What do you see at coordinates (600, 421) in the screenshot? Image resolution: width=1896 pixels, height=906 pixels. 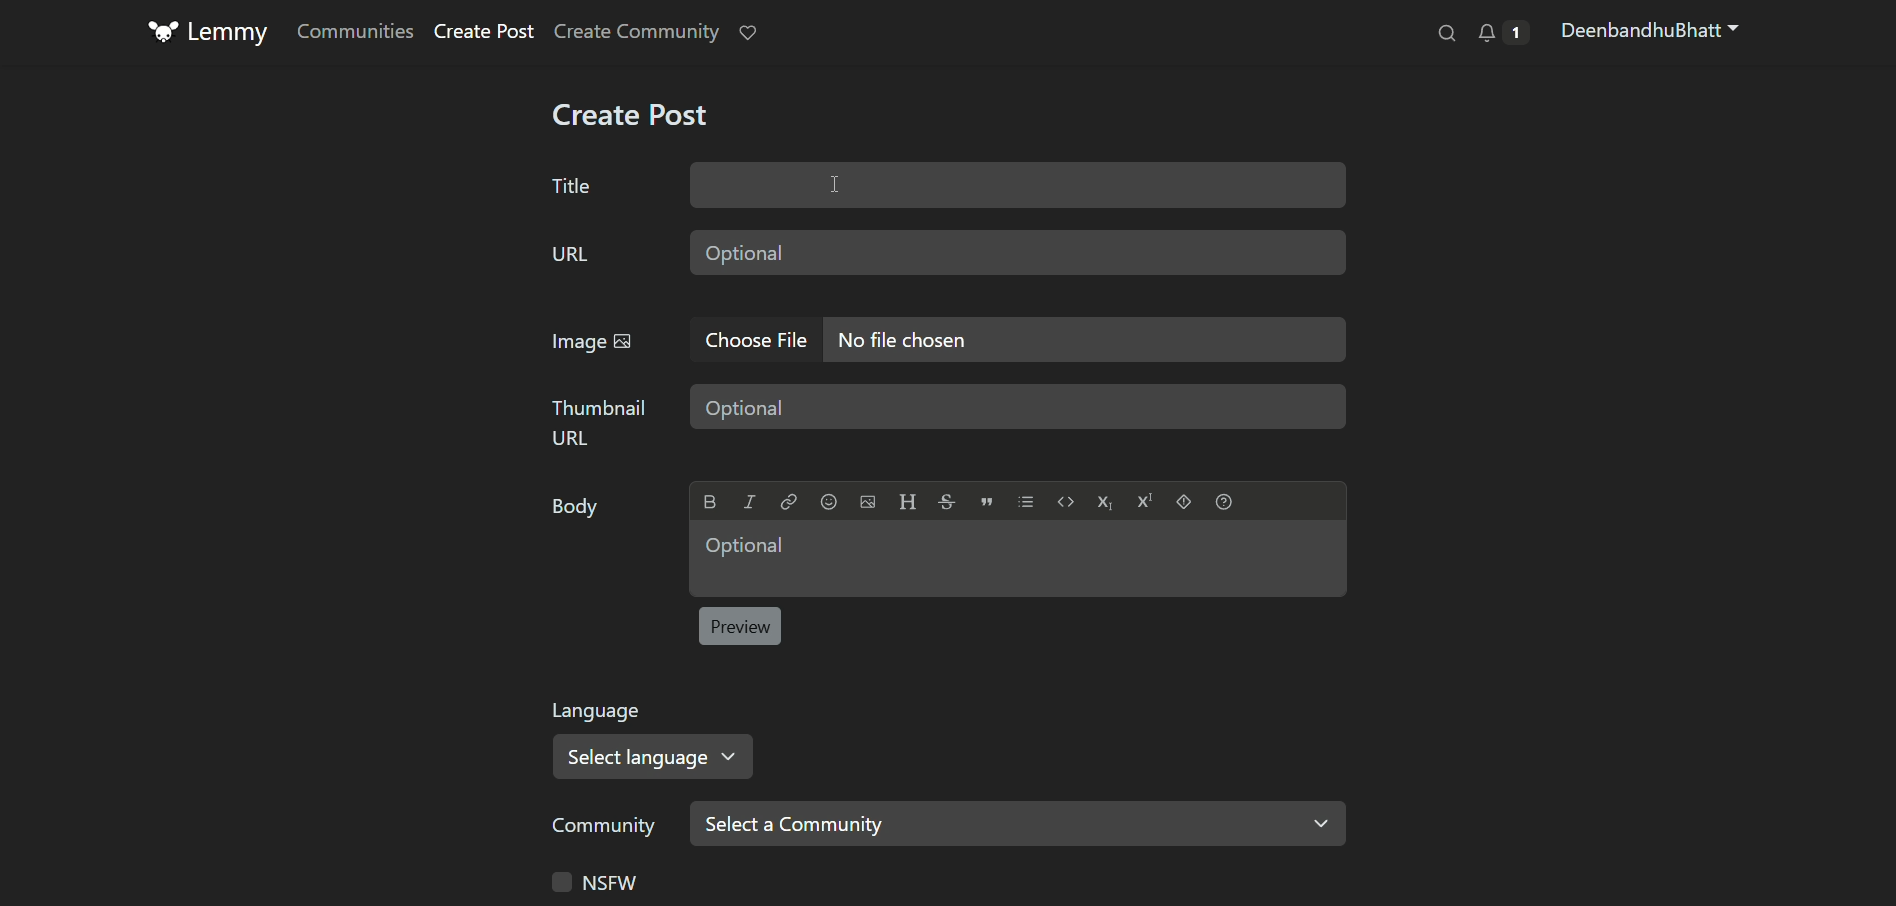 I see `thumbnail URL` at bounding box center [600, 421].